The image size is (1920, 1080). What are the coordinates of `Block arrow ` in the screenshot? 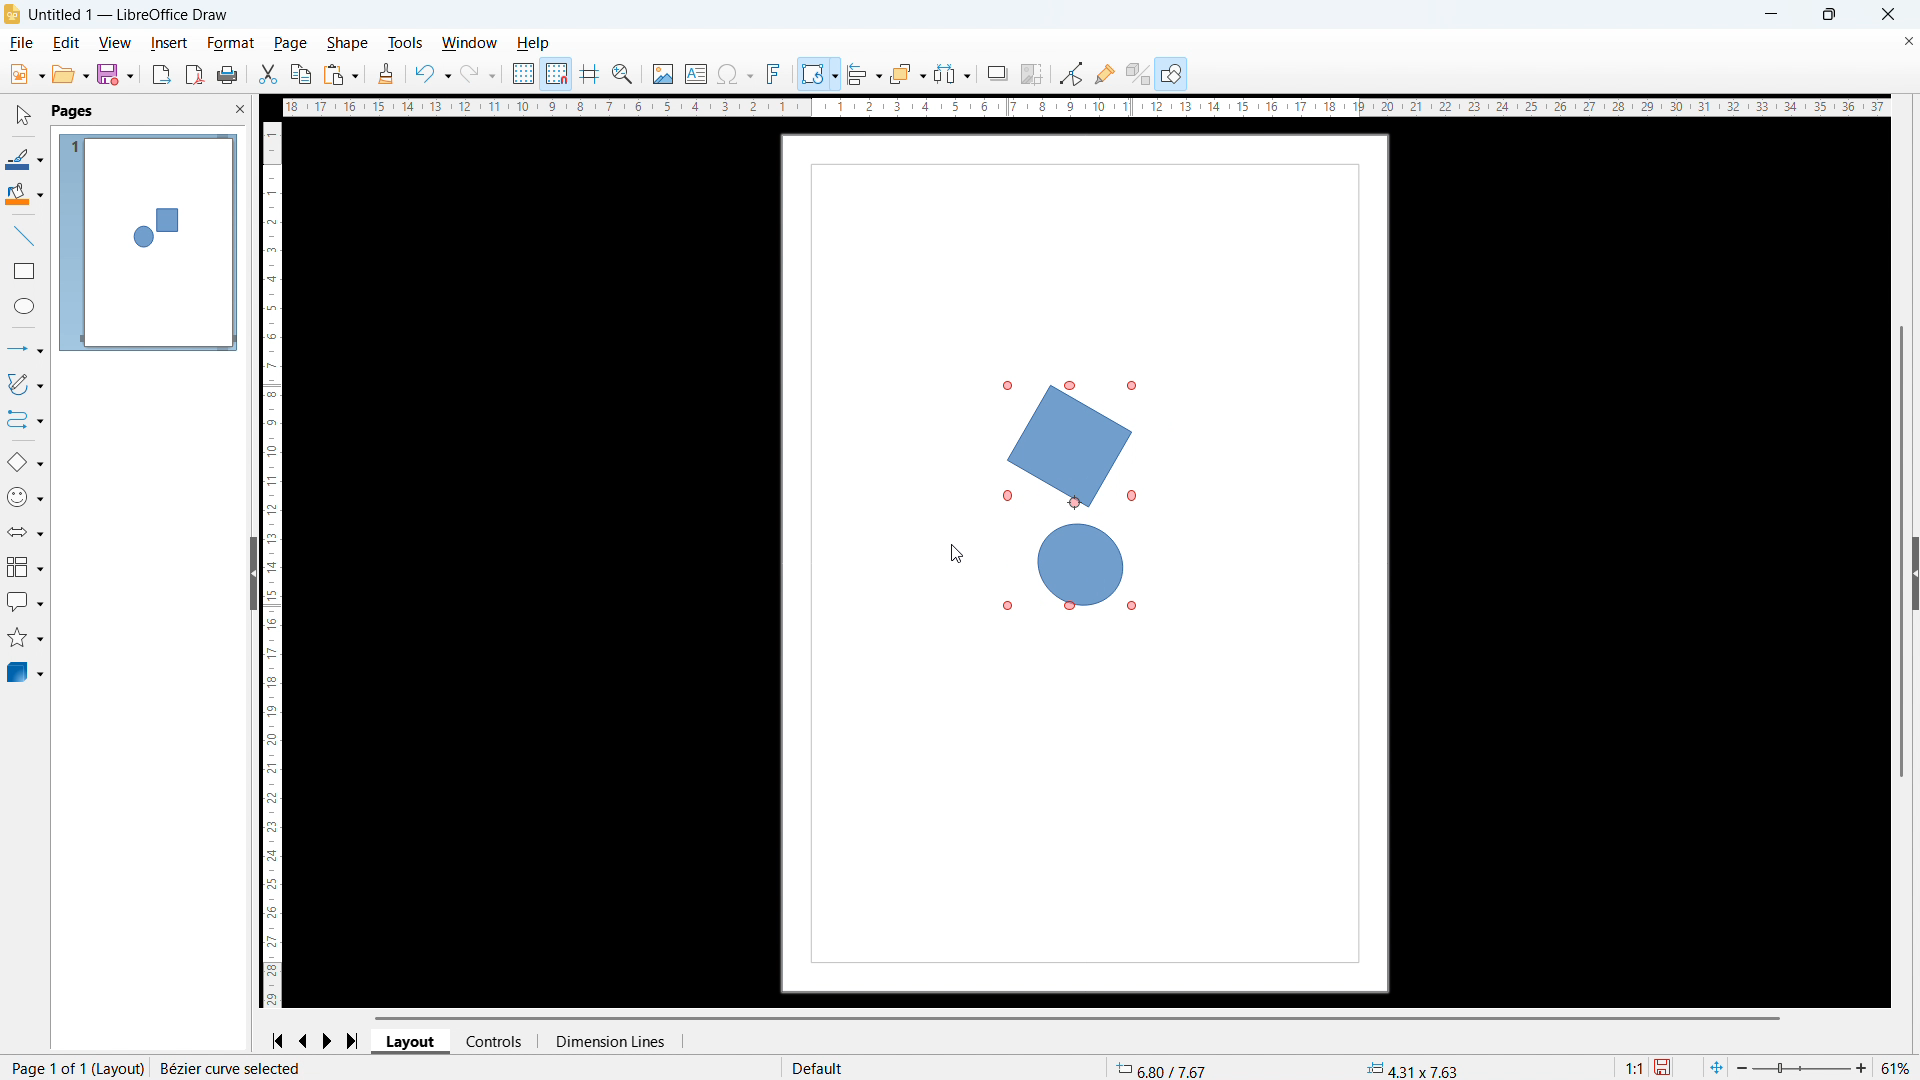 It's located at (25, 530).